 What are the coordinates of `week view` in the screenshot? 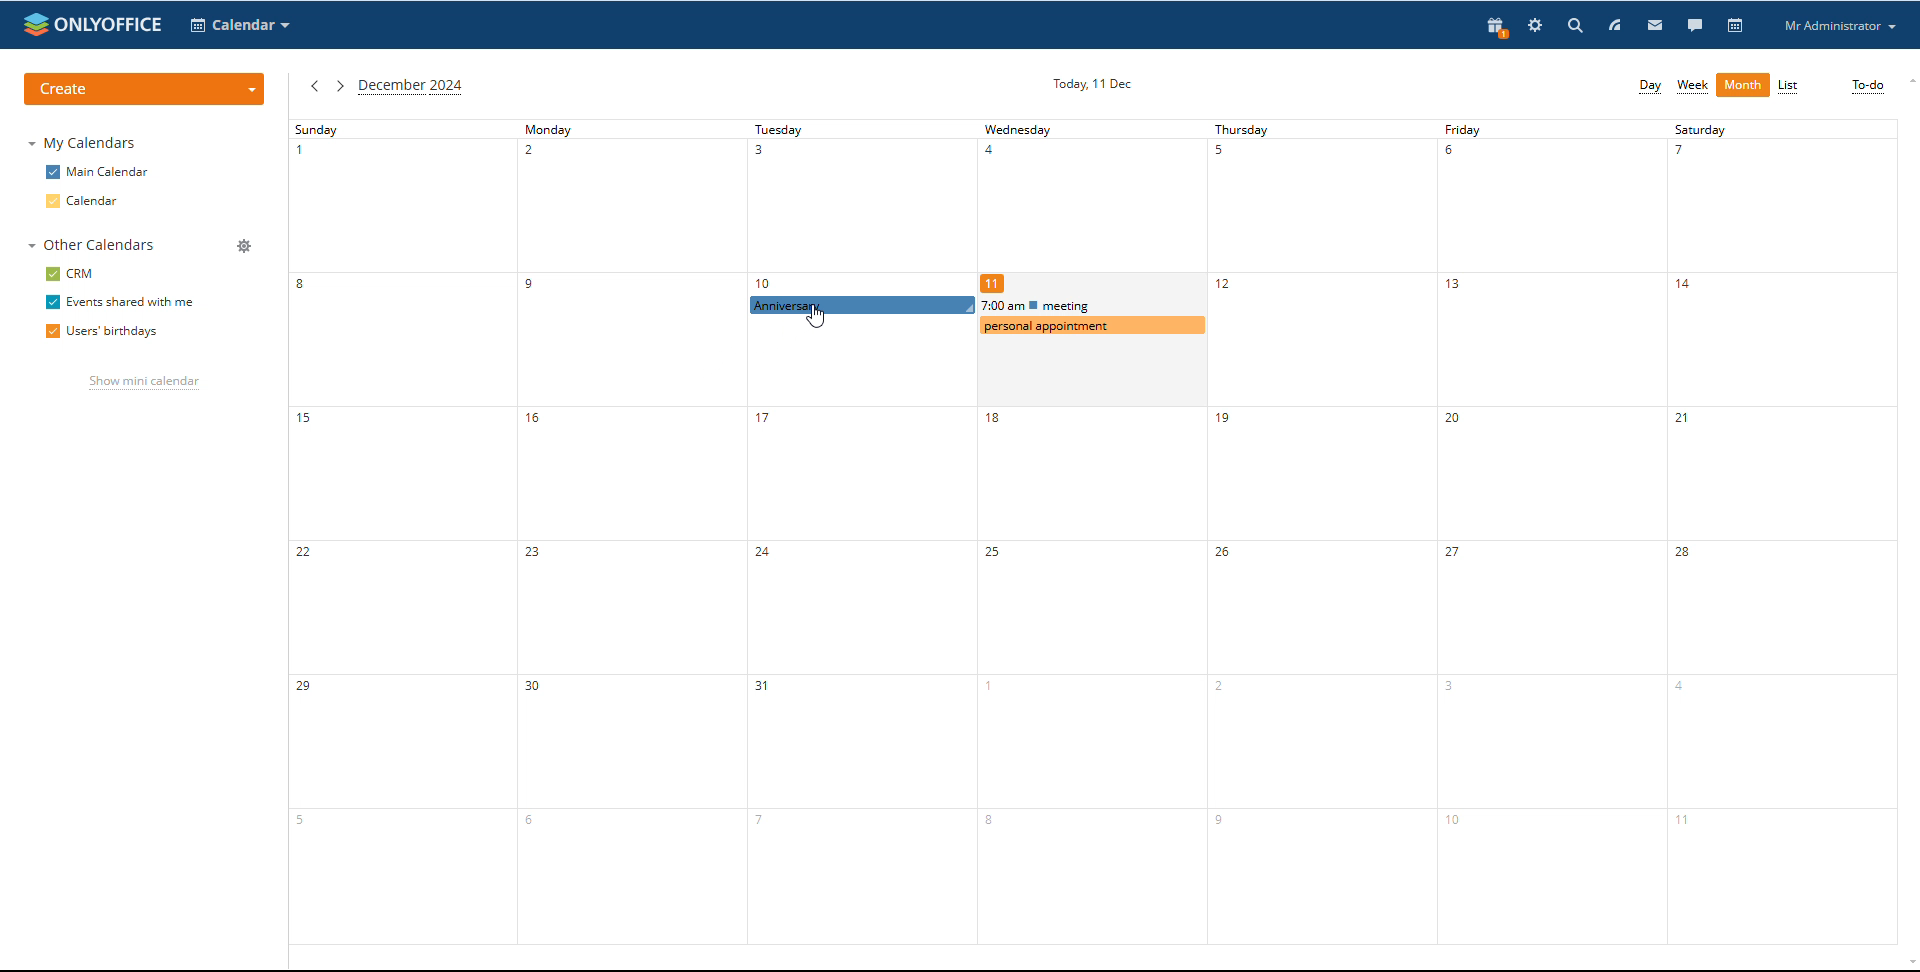 It's located at (1693, 87).